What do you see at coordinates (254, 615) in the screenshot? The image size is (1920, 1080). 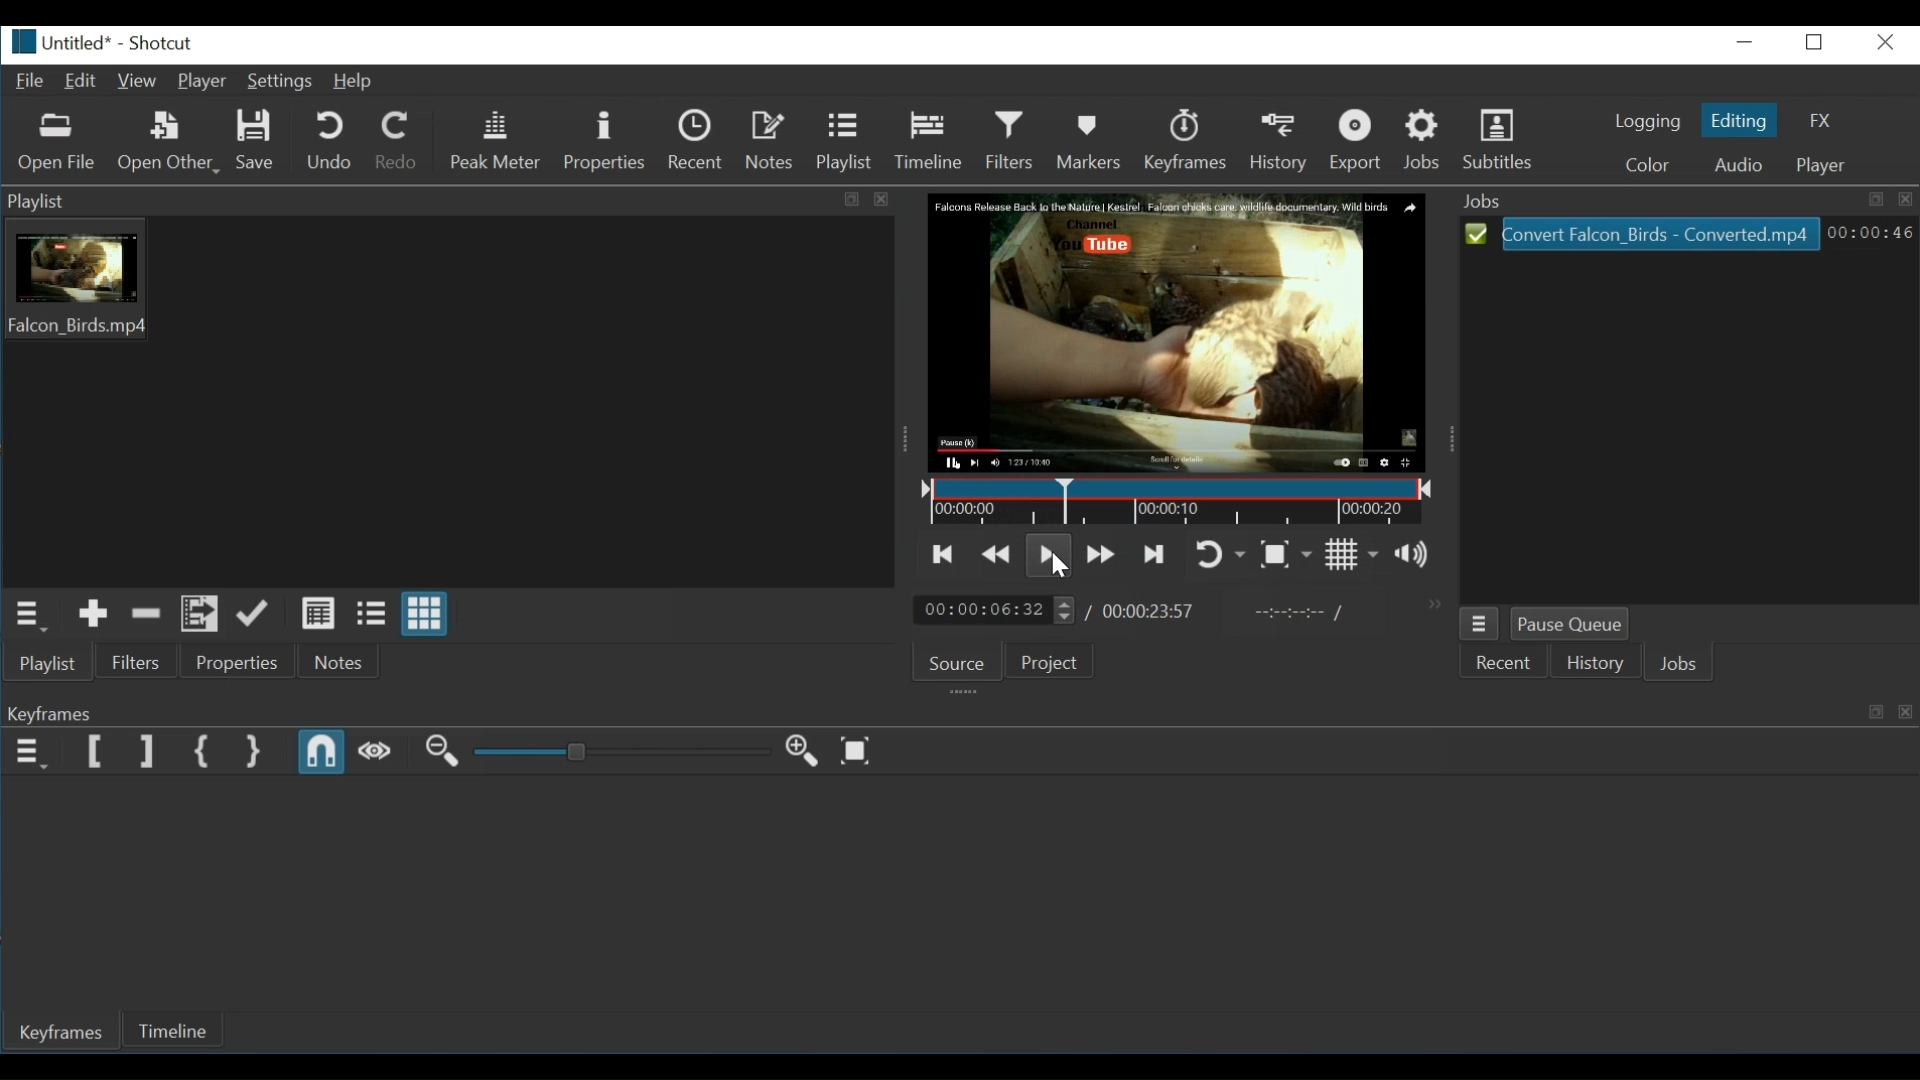 I see `Update` at bounding box center [254, 615].